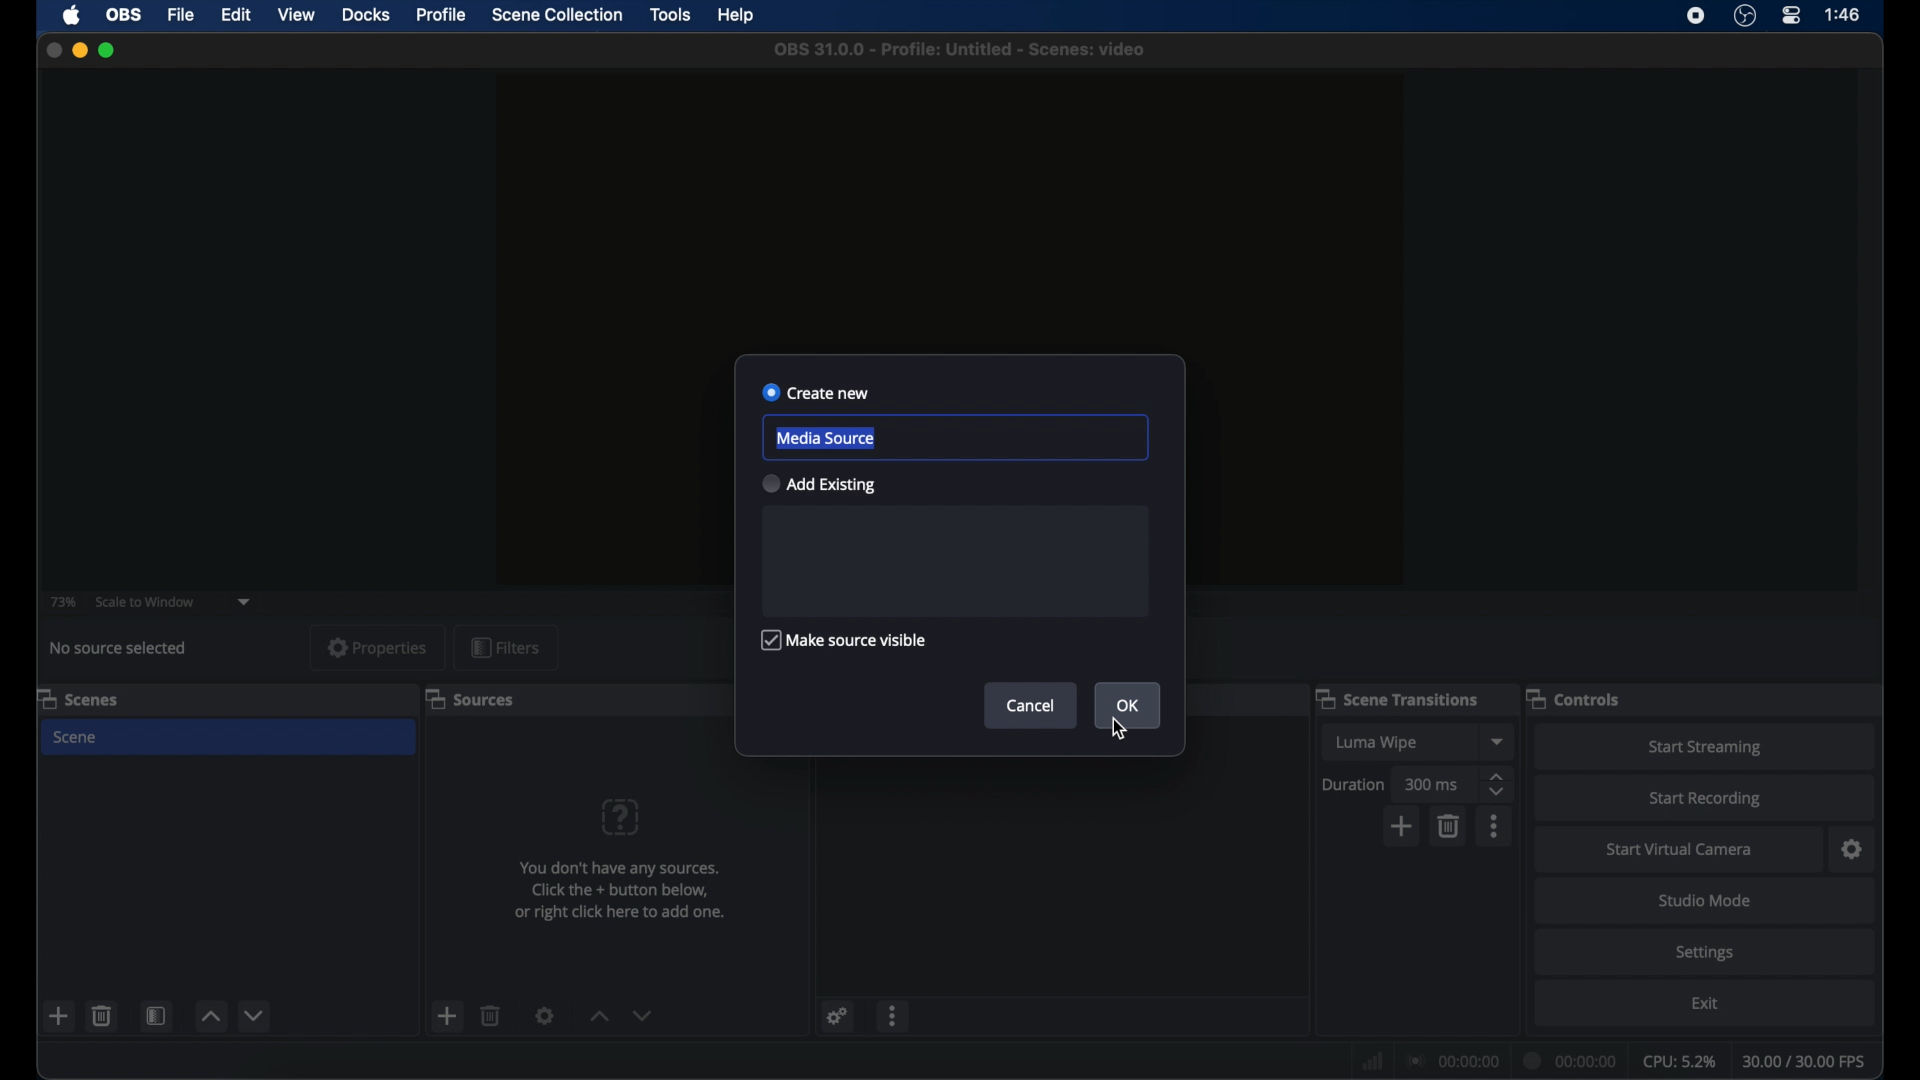 The width and height of the screenshot is (1920, 1080). I want to click on maximize, so click(108, 50).